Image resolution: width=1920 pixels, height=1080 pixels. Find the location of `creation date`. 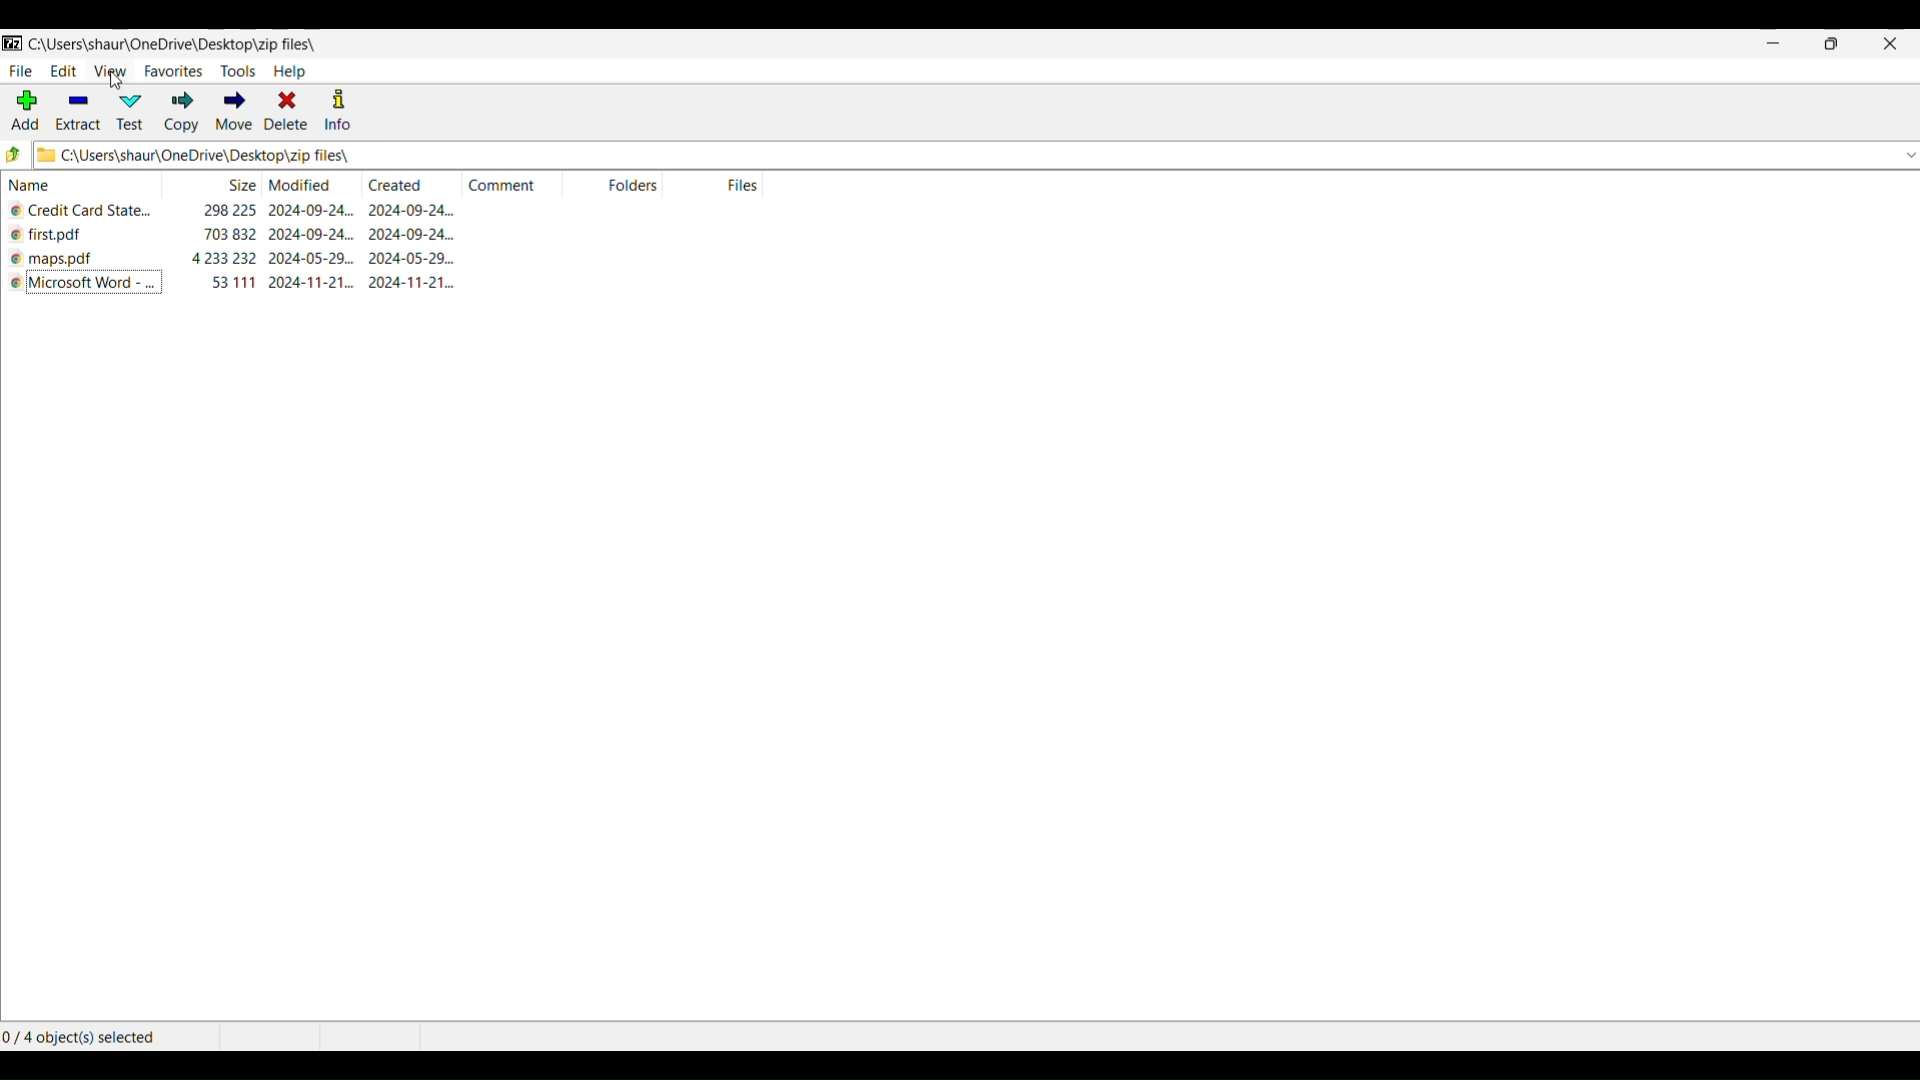

creation date is located at coordinates (410, 210).